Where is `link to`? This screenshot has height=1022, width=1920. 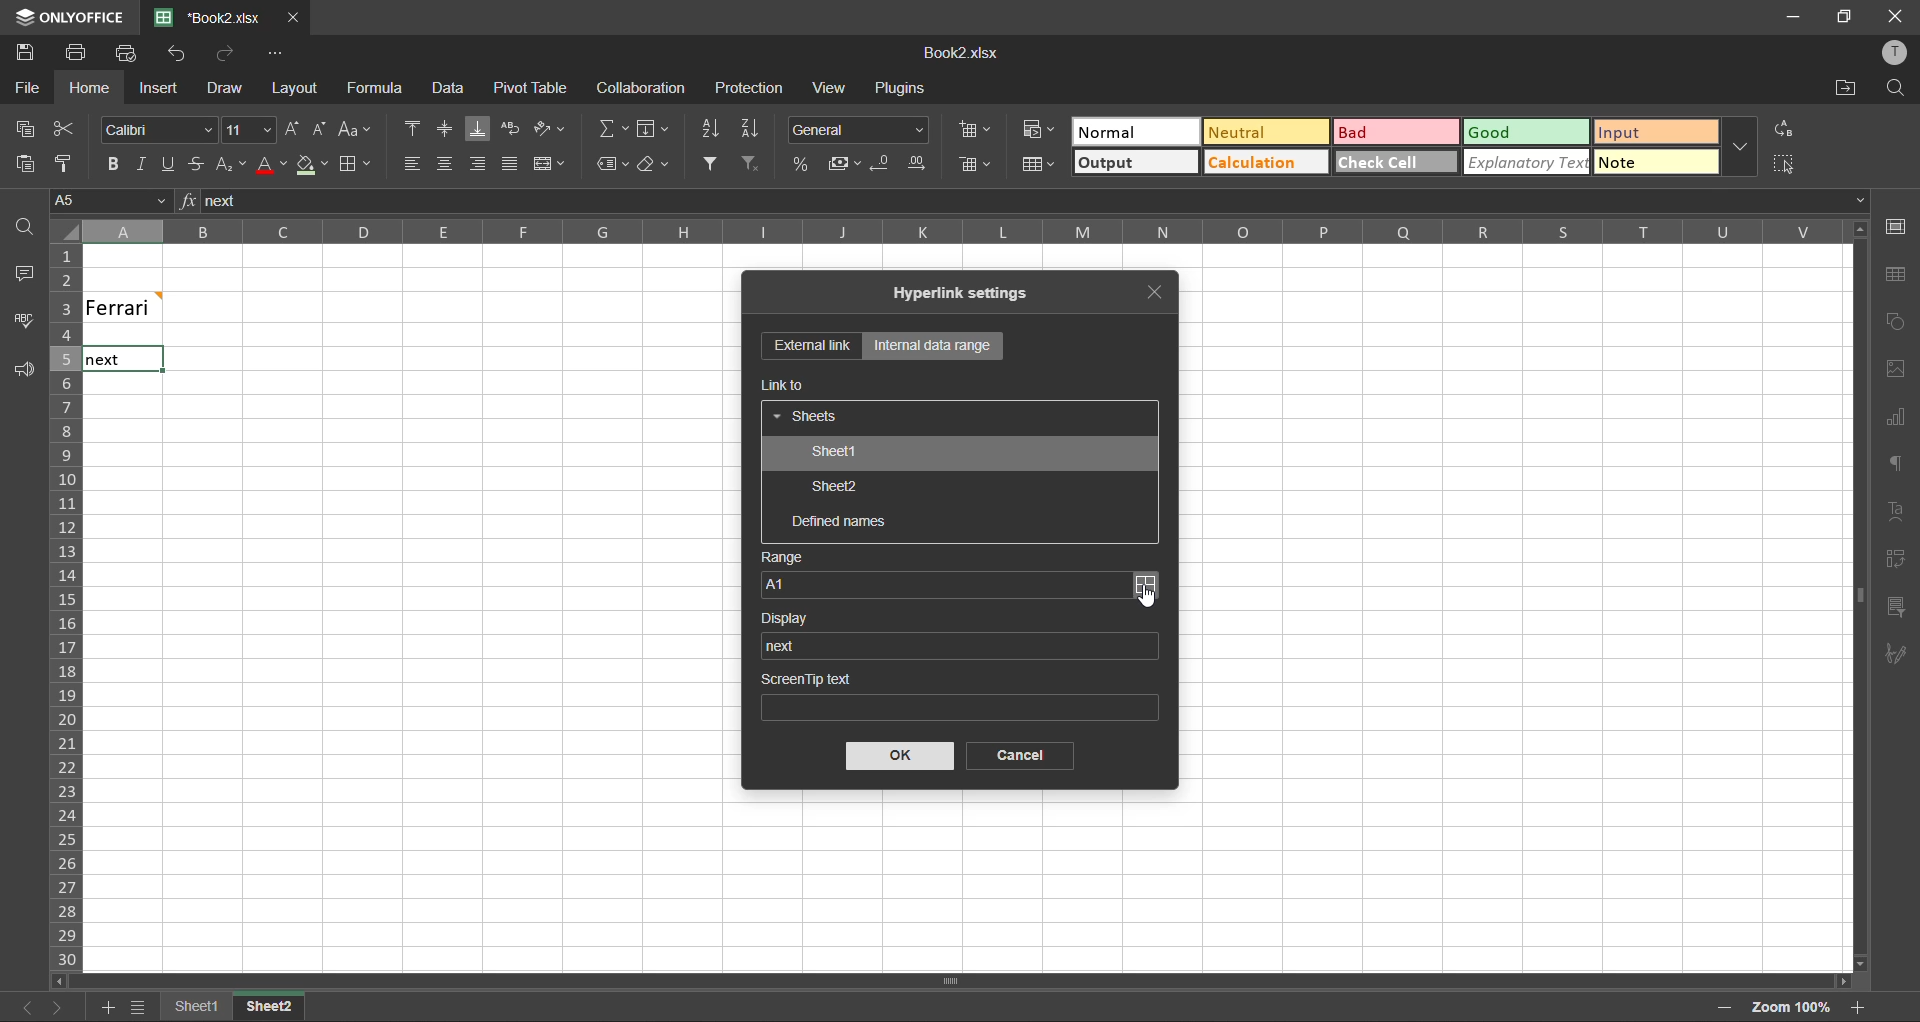
link to is located at coordinates (785, 385).